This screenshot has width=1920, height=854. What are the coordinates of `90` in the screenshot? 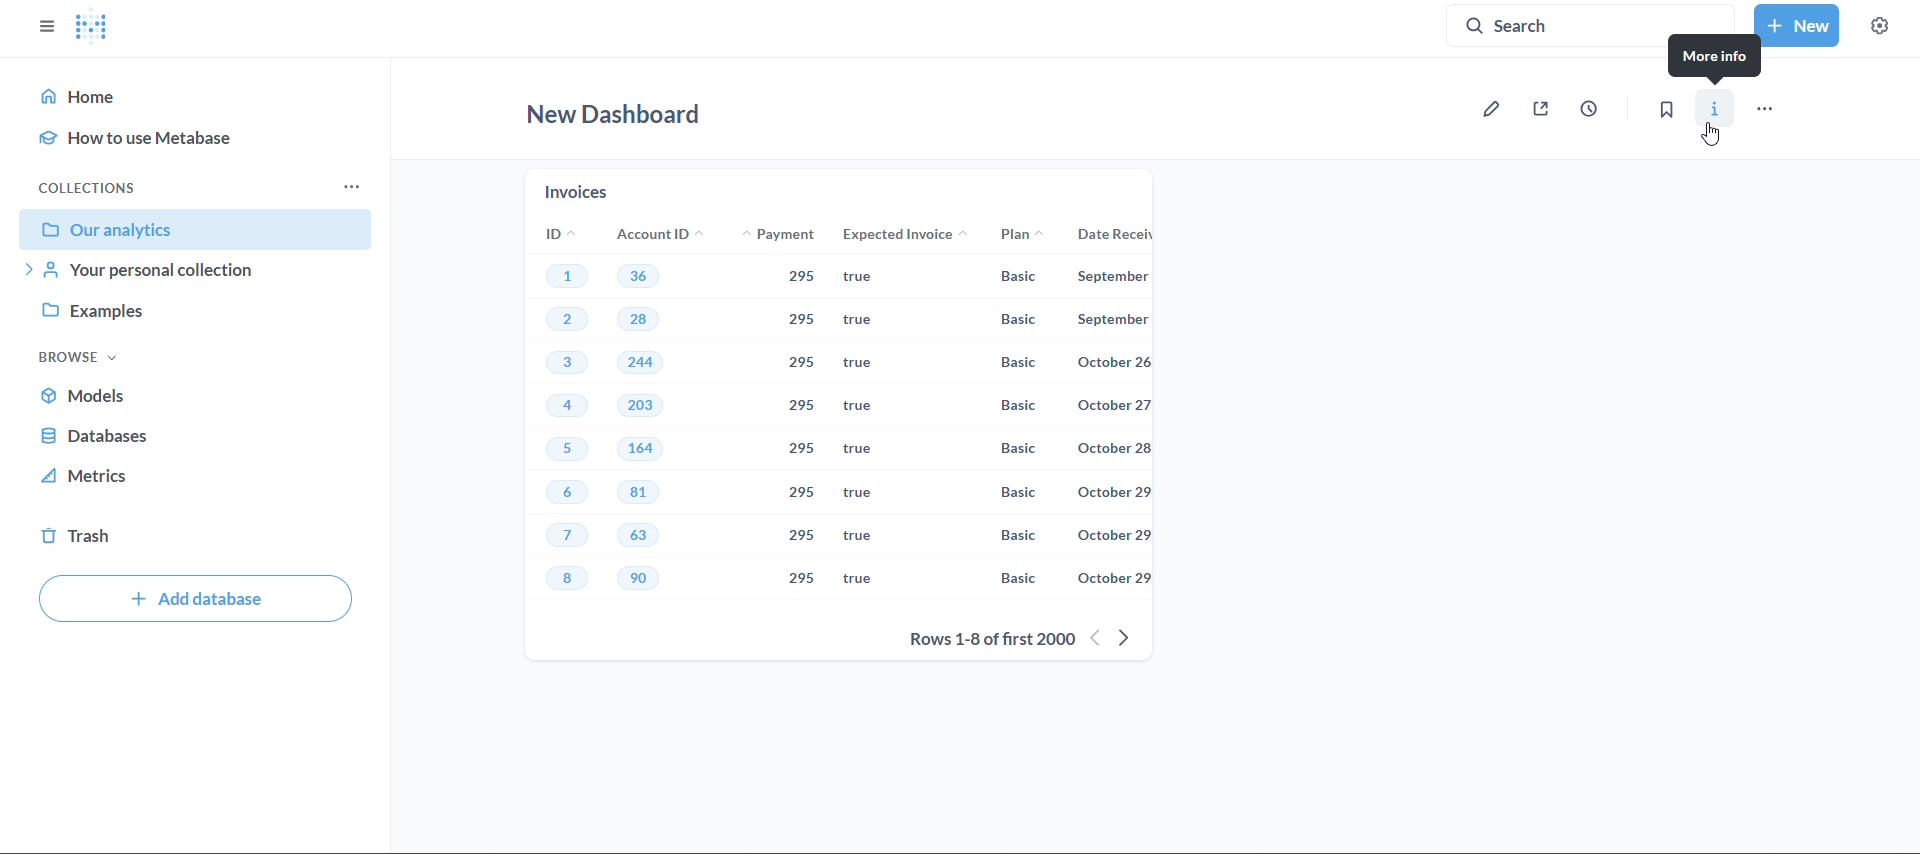 It's located at (646, 580).